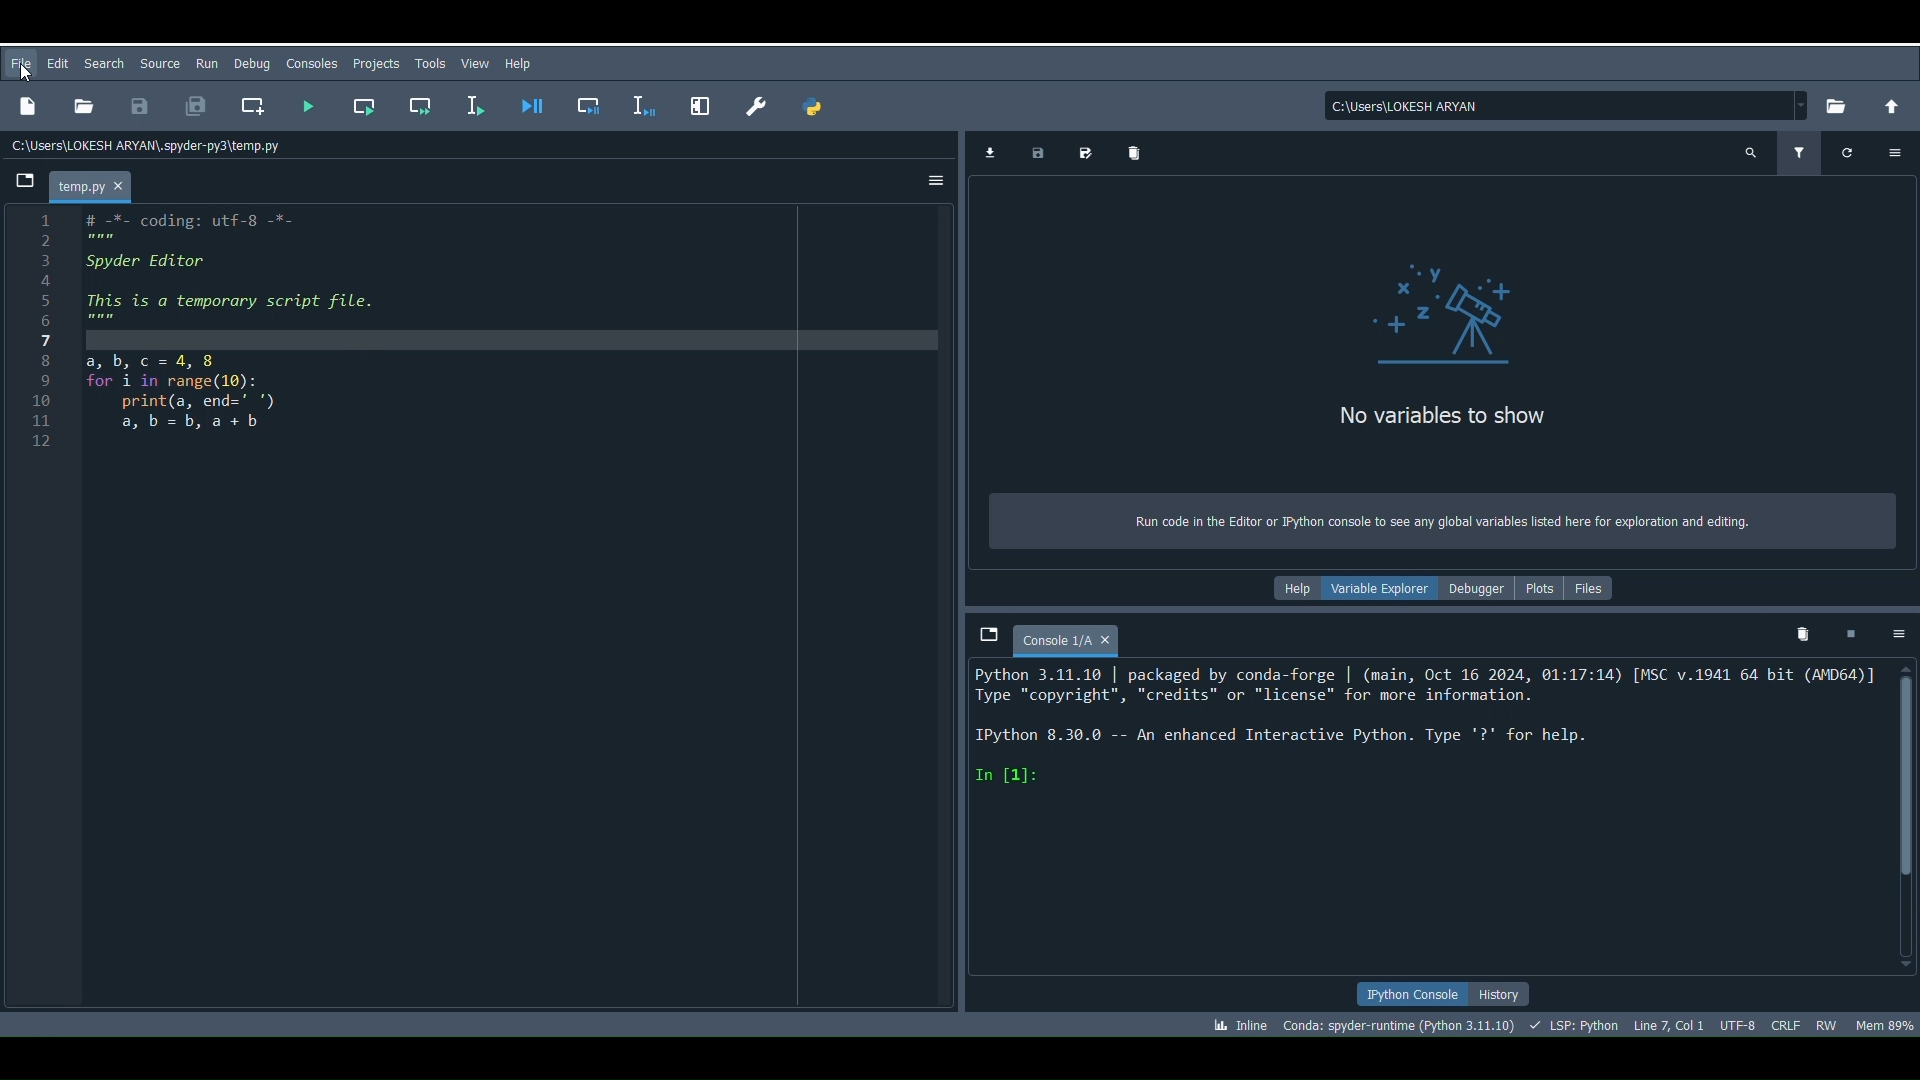 The image size is (1920, 1080). I want to click on Projects, so click(377, 64).